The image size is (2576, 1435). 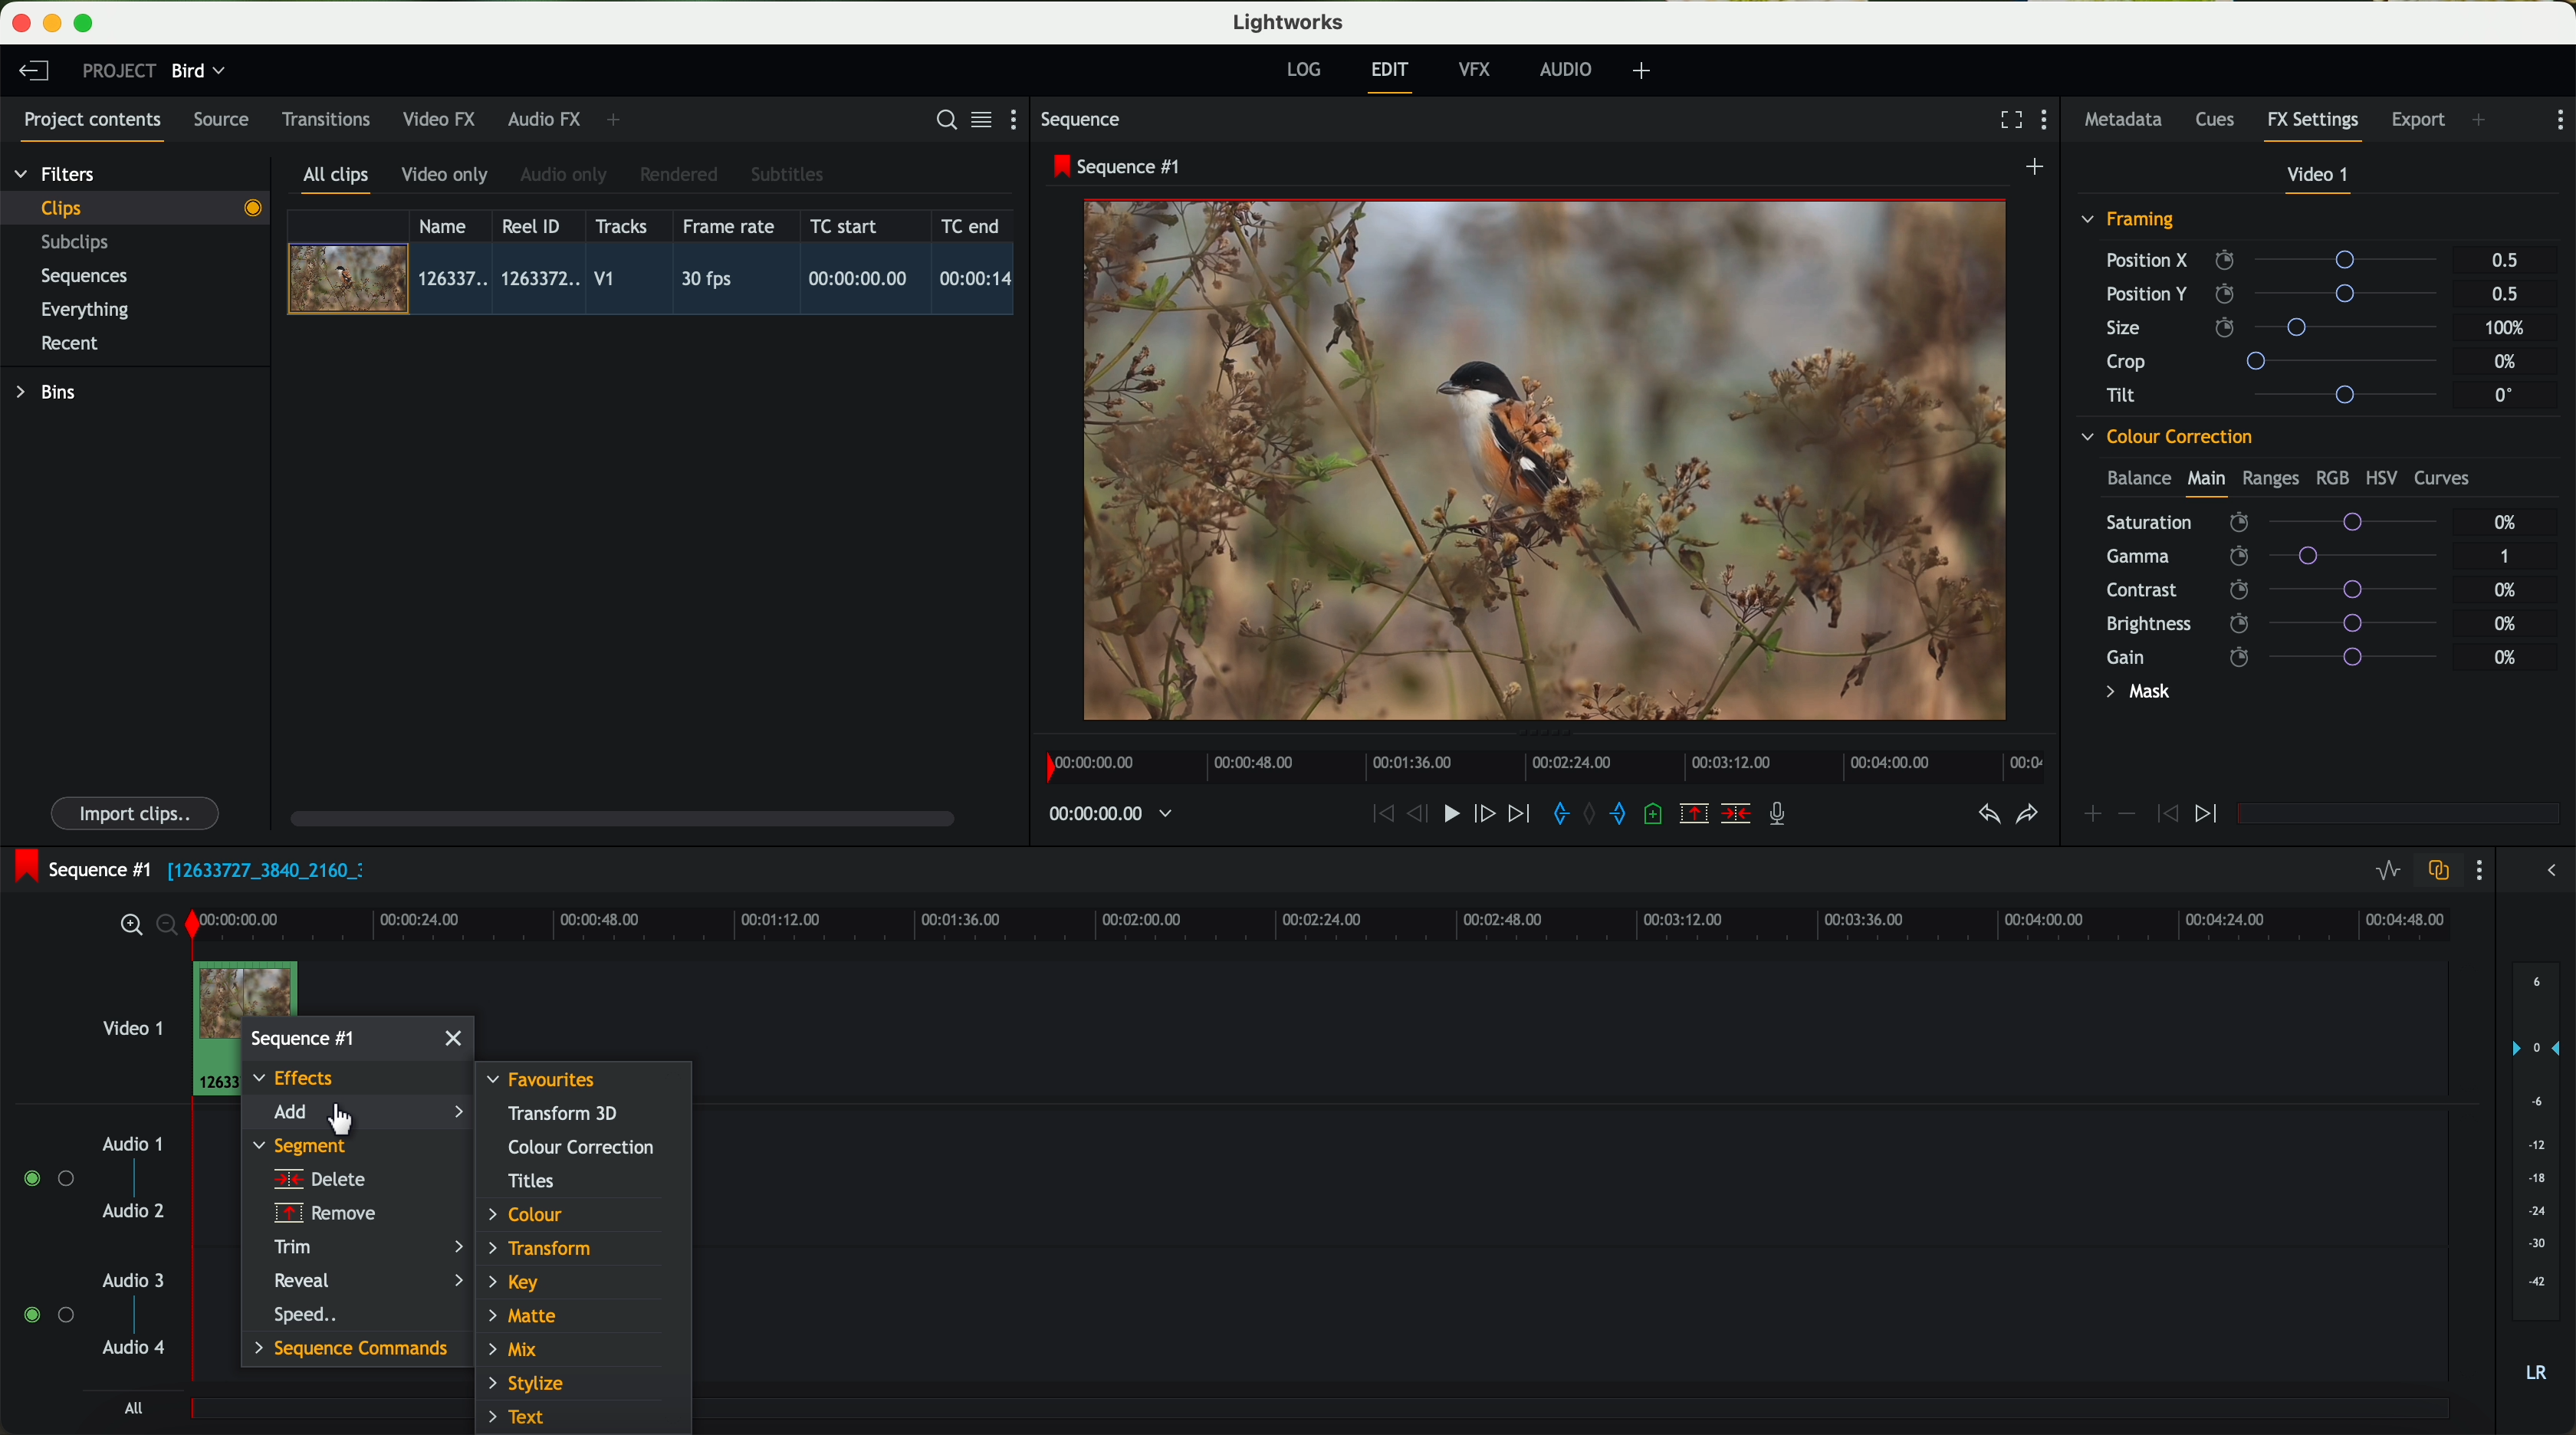 What do you see at coordinates (304, 1037) in the screenshot?
I see `sequence #1` at bounding box center [304, 1037].